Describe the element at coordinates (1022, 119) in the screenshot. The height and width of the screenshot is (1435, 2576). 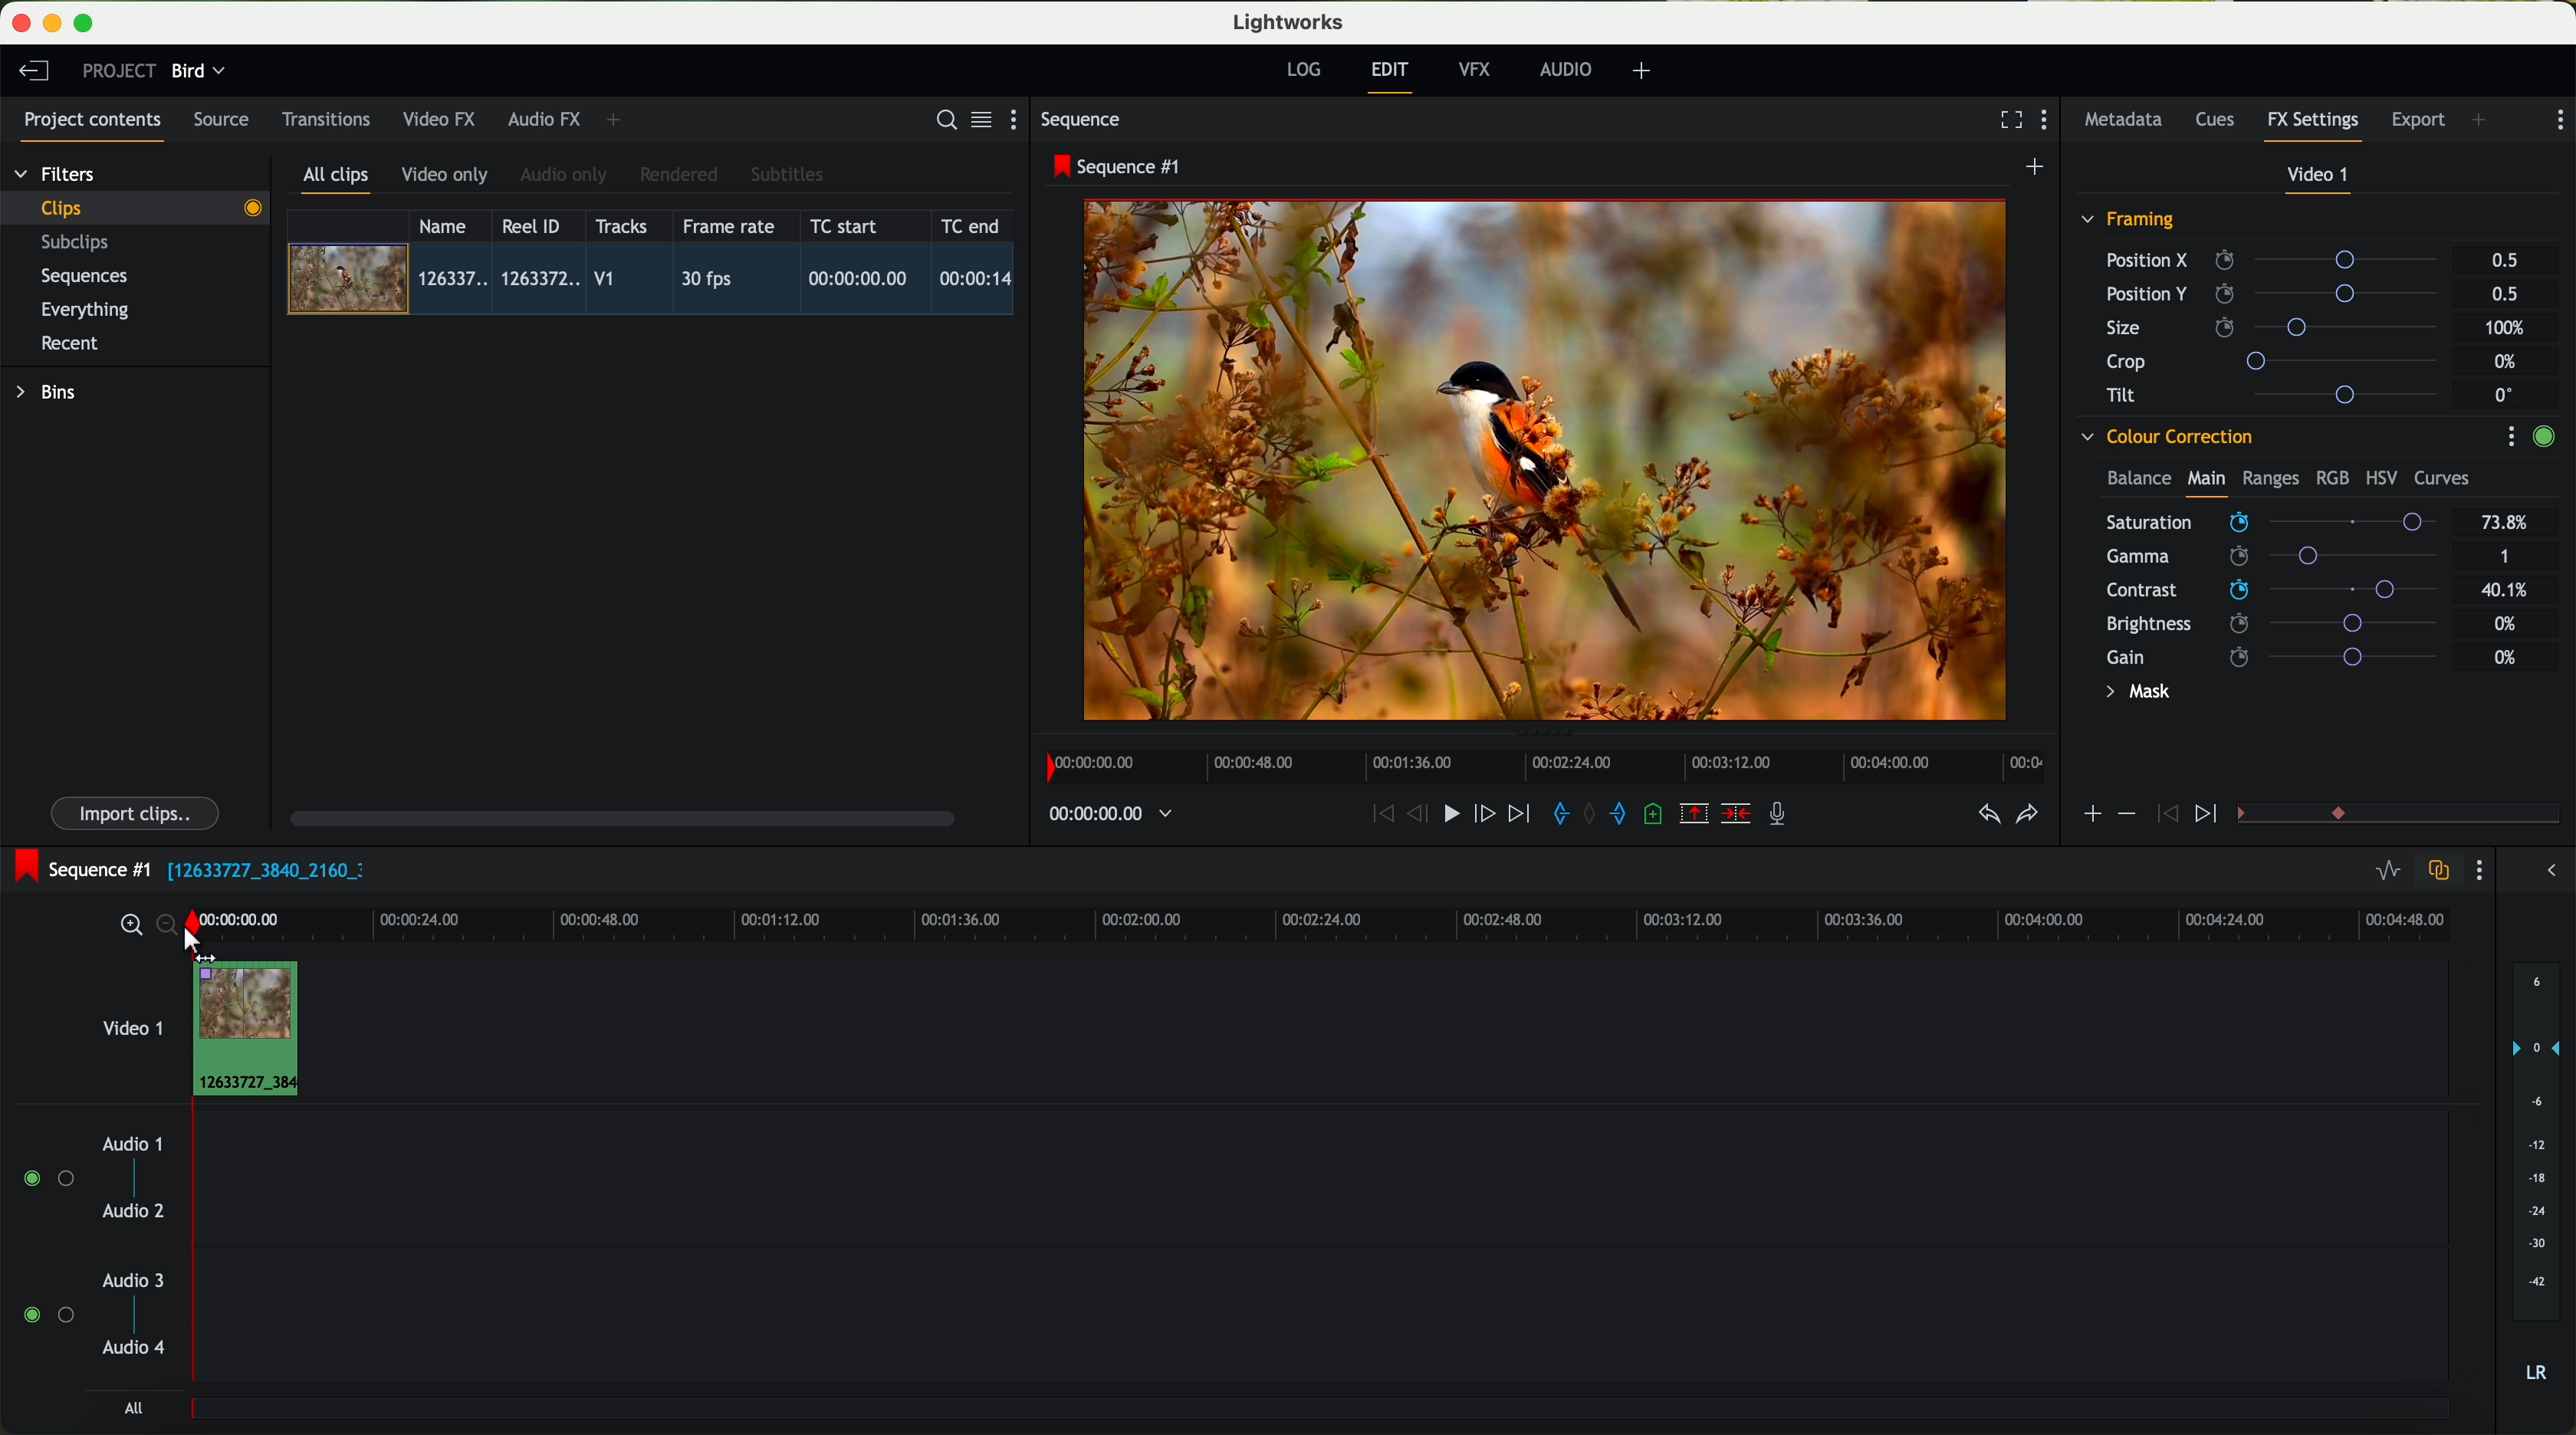
I see `show settings menu` at that location.